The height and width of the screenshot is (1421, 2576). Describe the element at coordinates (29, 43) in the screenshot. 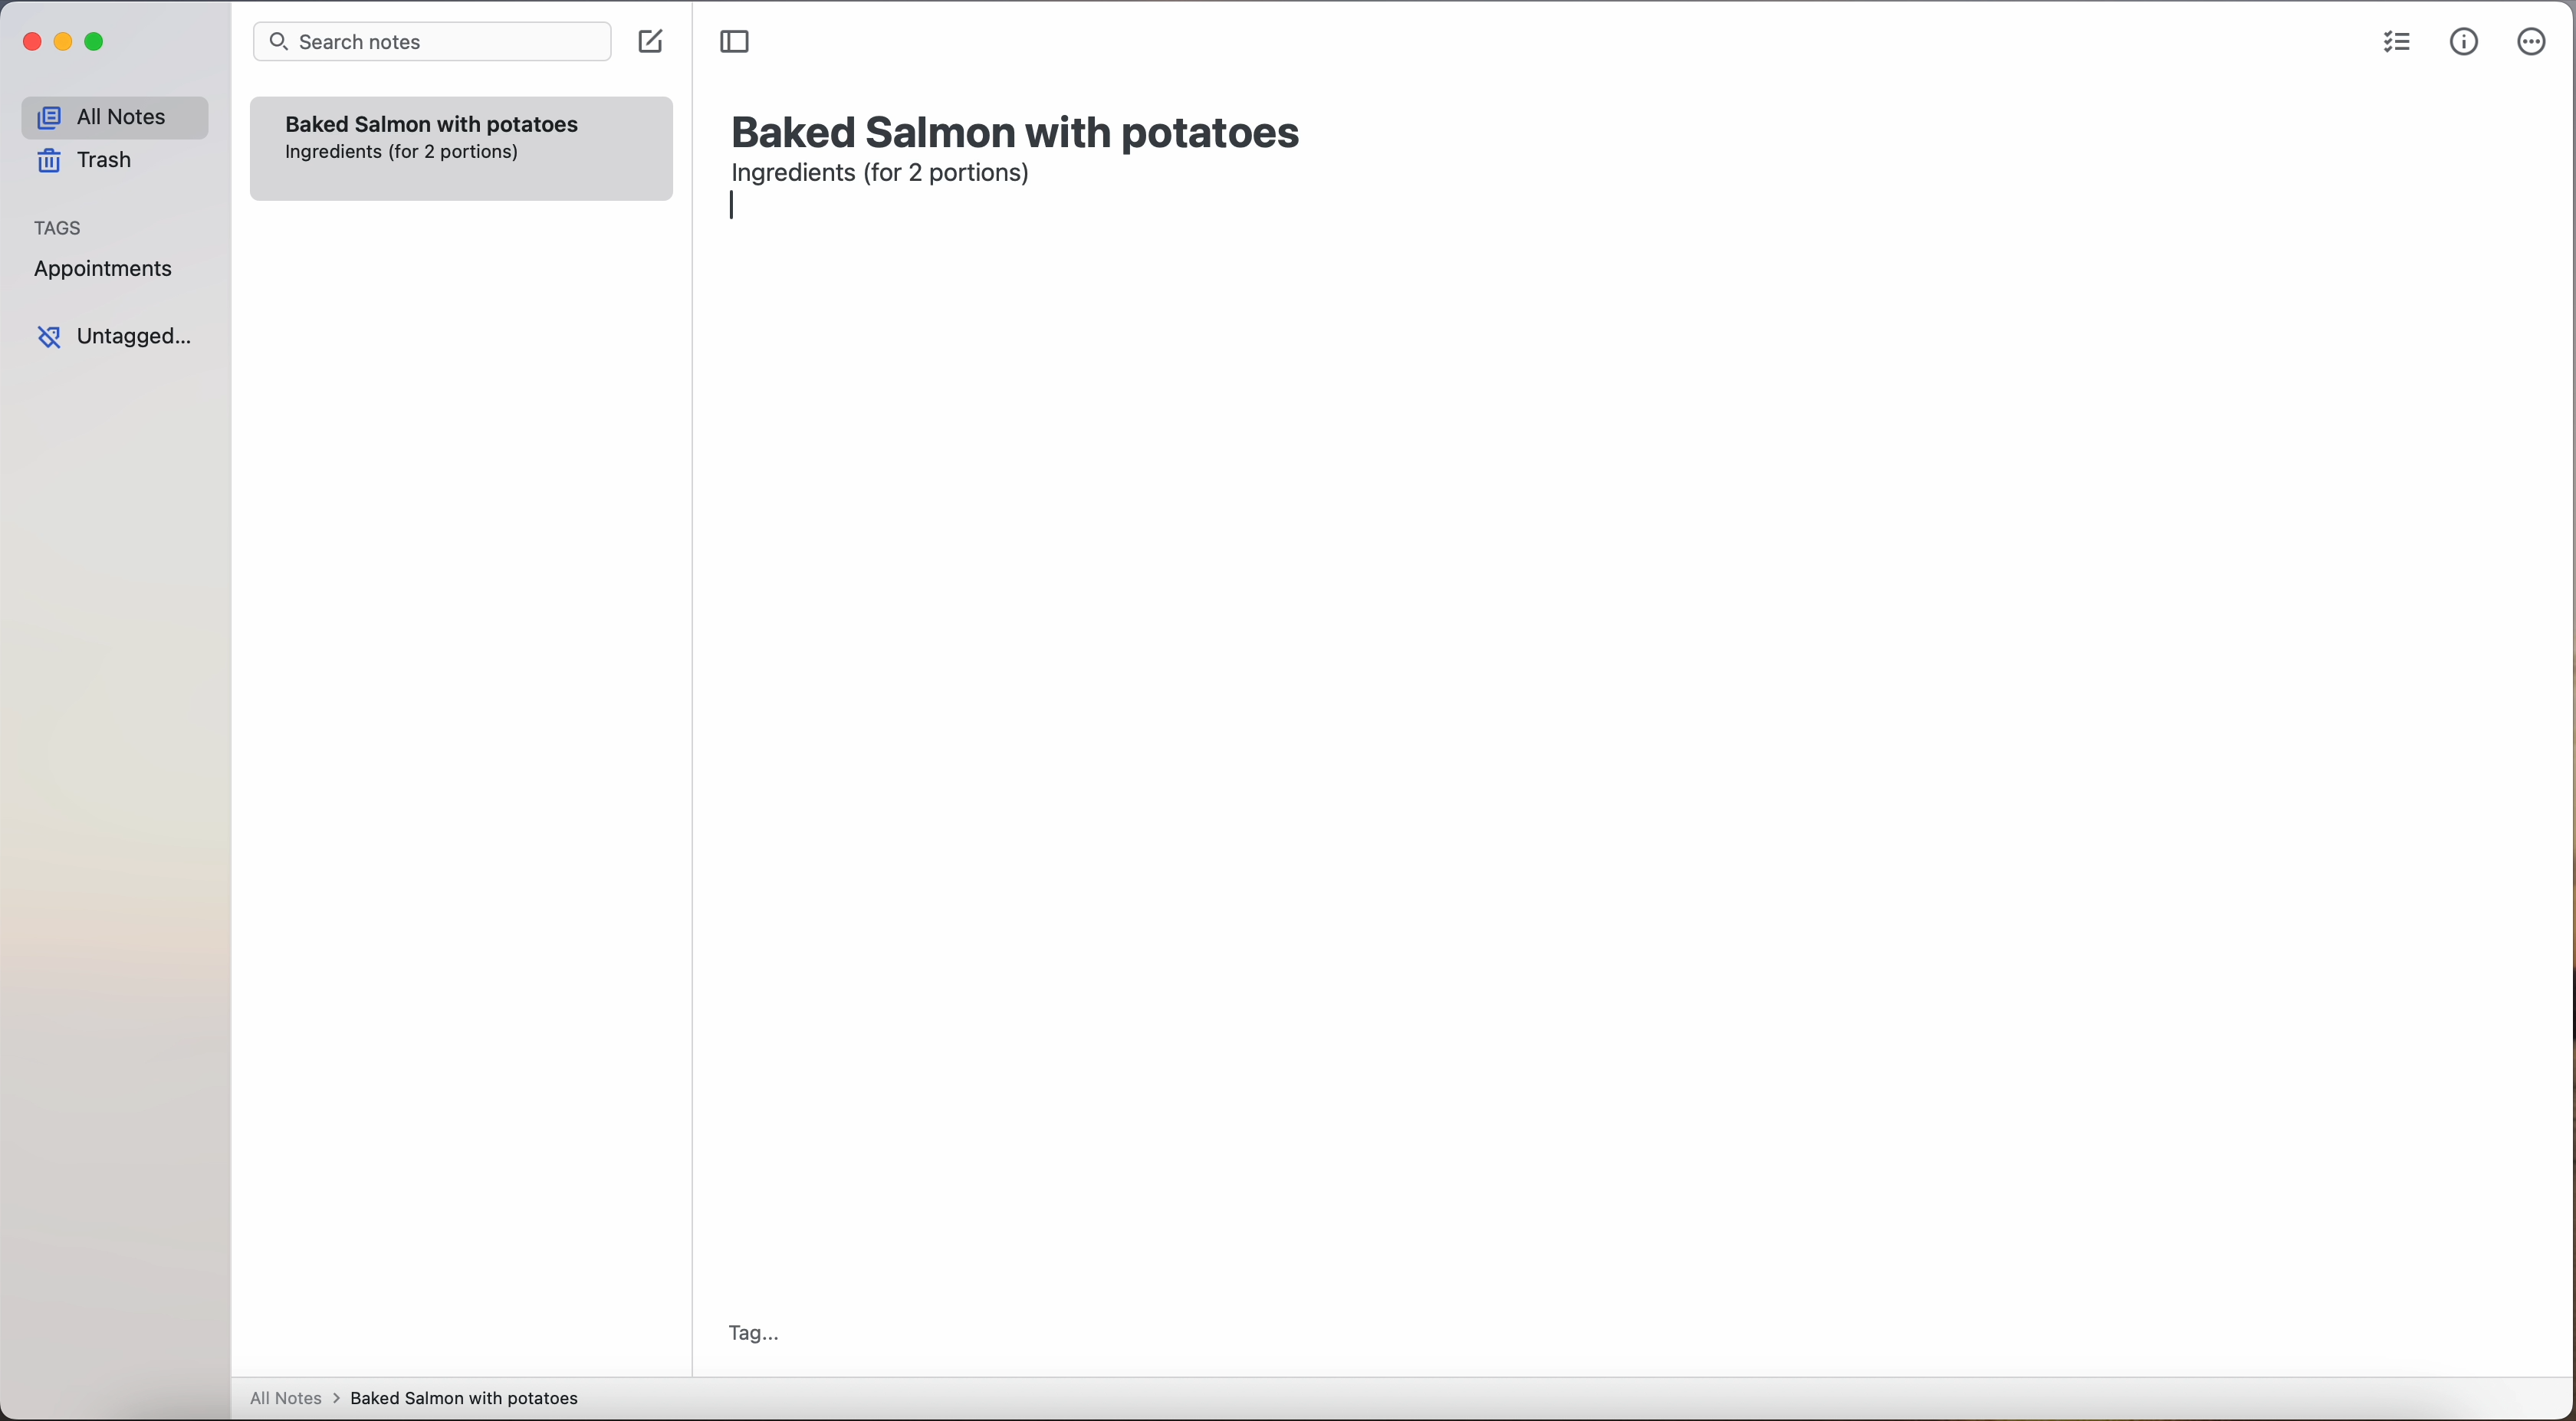

I see `close Simplenote` at that location.